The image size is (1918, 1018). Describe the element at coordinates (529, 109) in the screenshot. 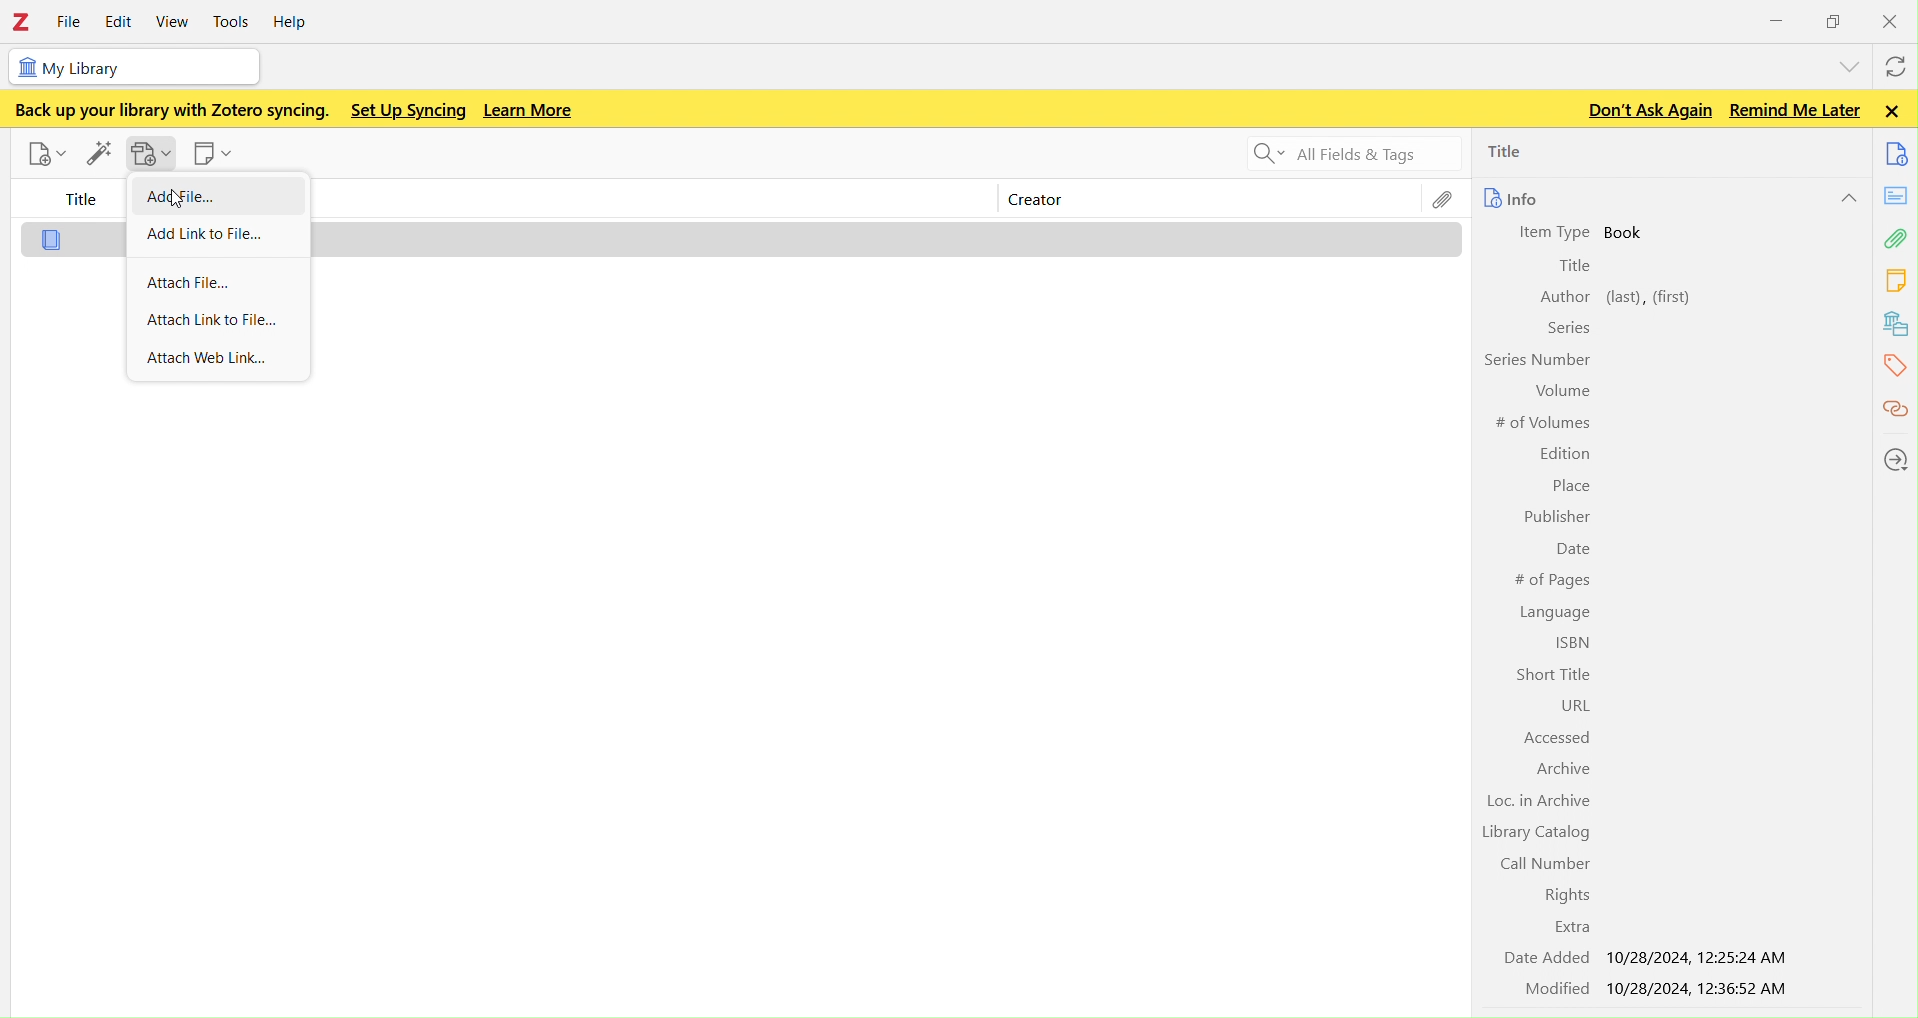

I see `Learn more` at that location.